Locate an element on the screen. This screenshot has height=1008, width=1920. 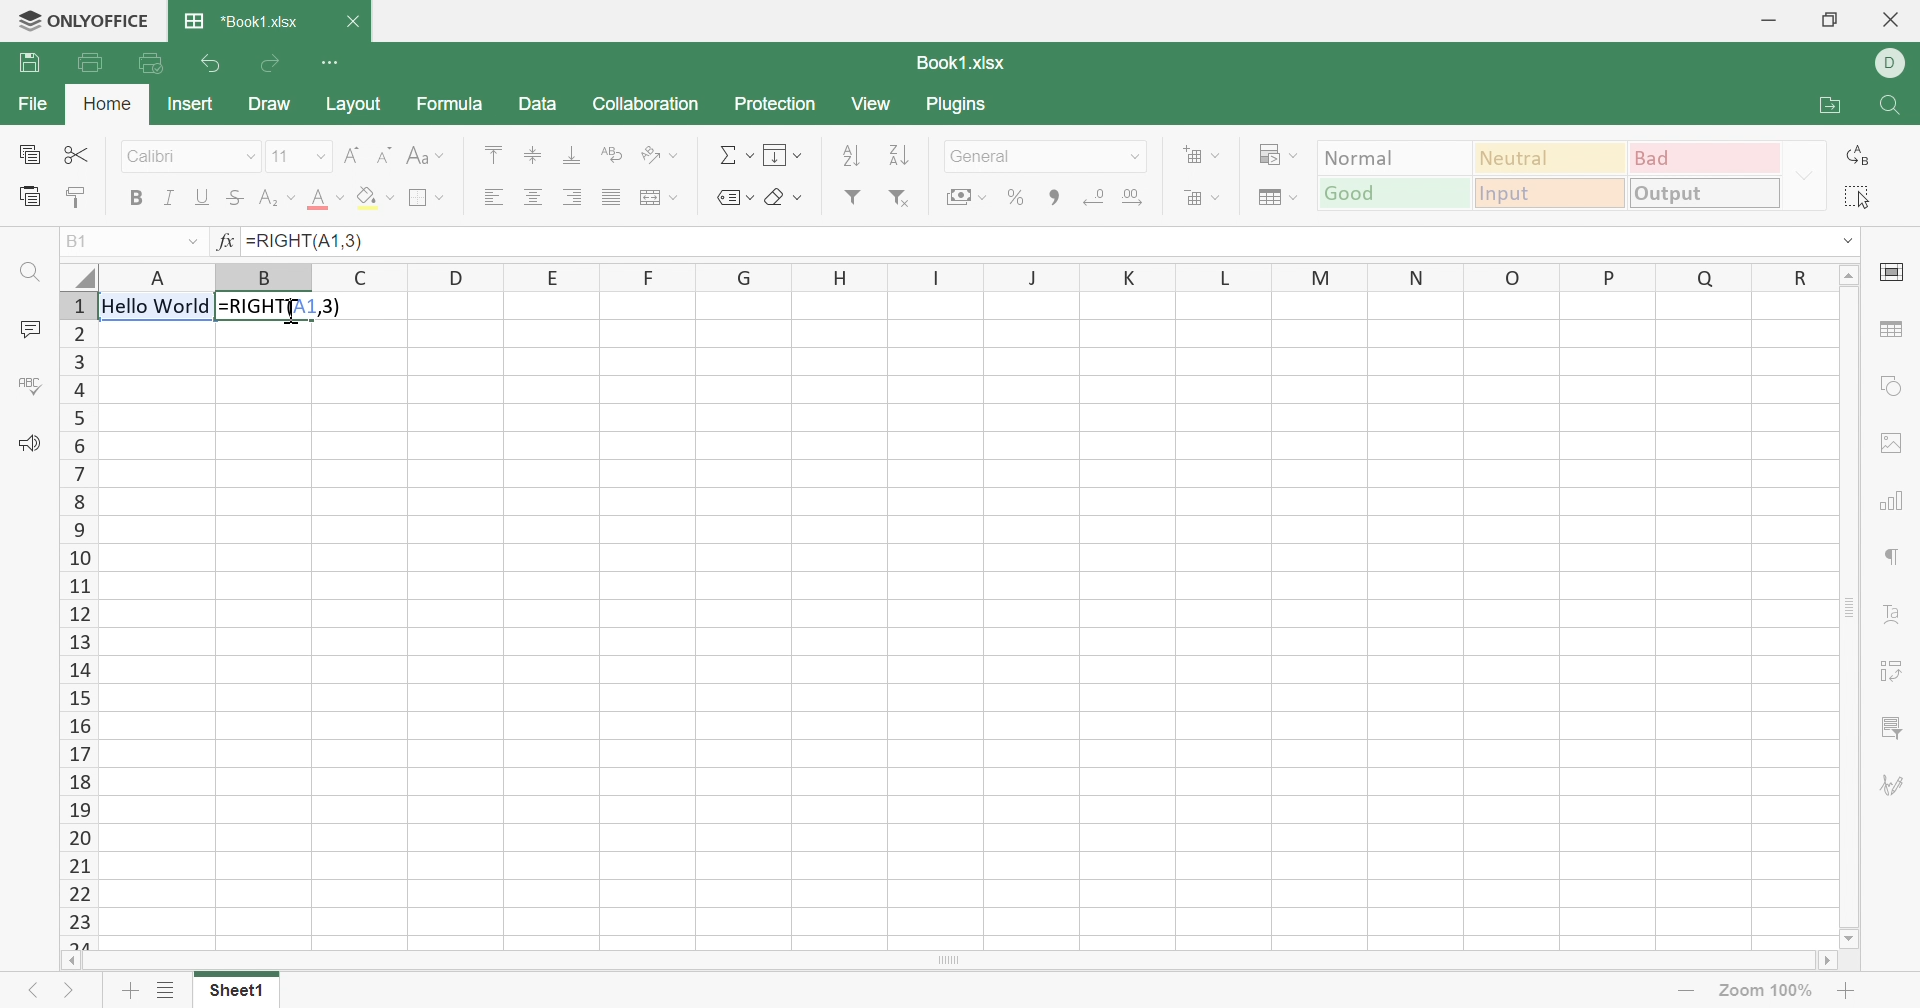
Wrap text is located at coordinates (610, 156).